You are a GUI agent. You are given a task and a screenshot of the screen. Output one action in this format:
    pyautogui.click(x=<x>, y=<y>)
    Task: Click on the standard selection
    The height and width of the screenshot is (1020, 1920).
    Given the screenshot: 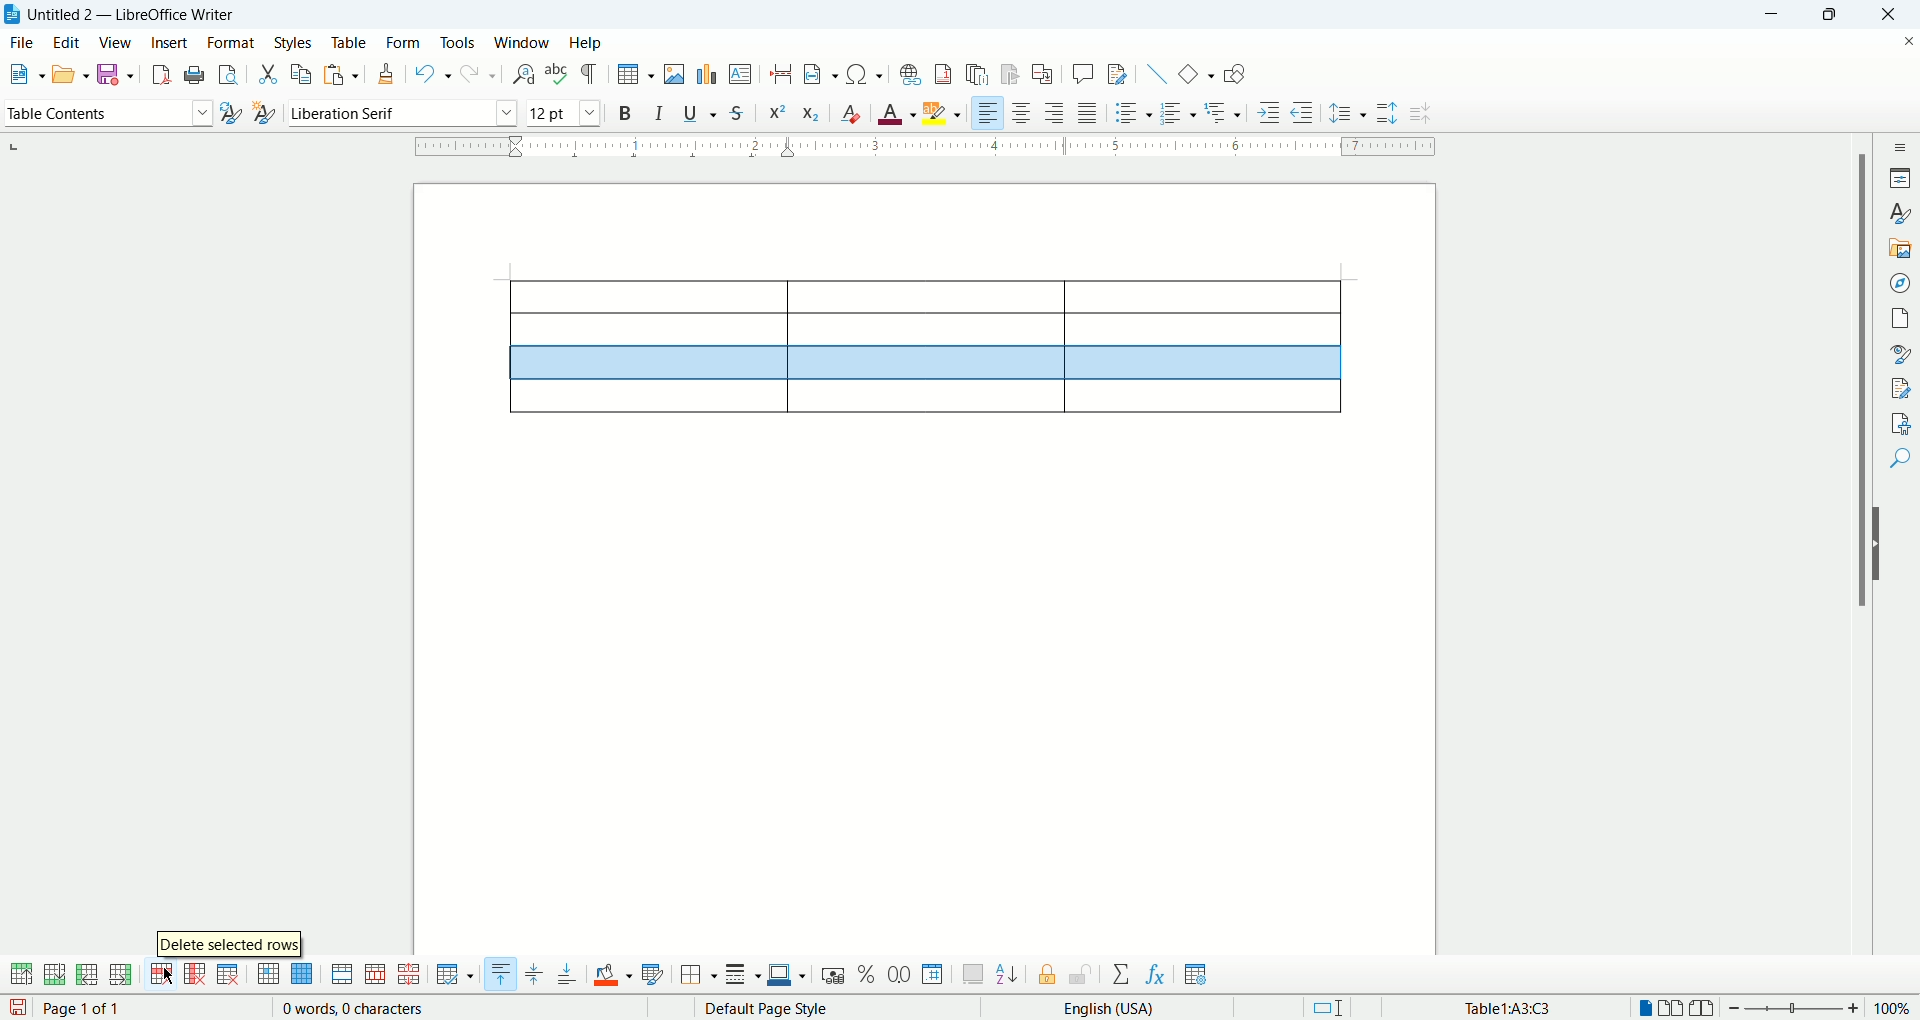 What is the action you would take?
    pyautogui.click(x=1334, y=1008)
    